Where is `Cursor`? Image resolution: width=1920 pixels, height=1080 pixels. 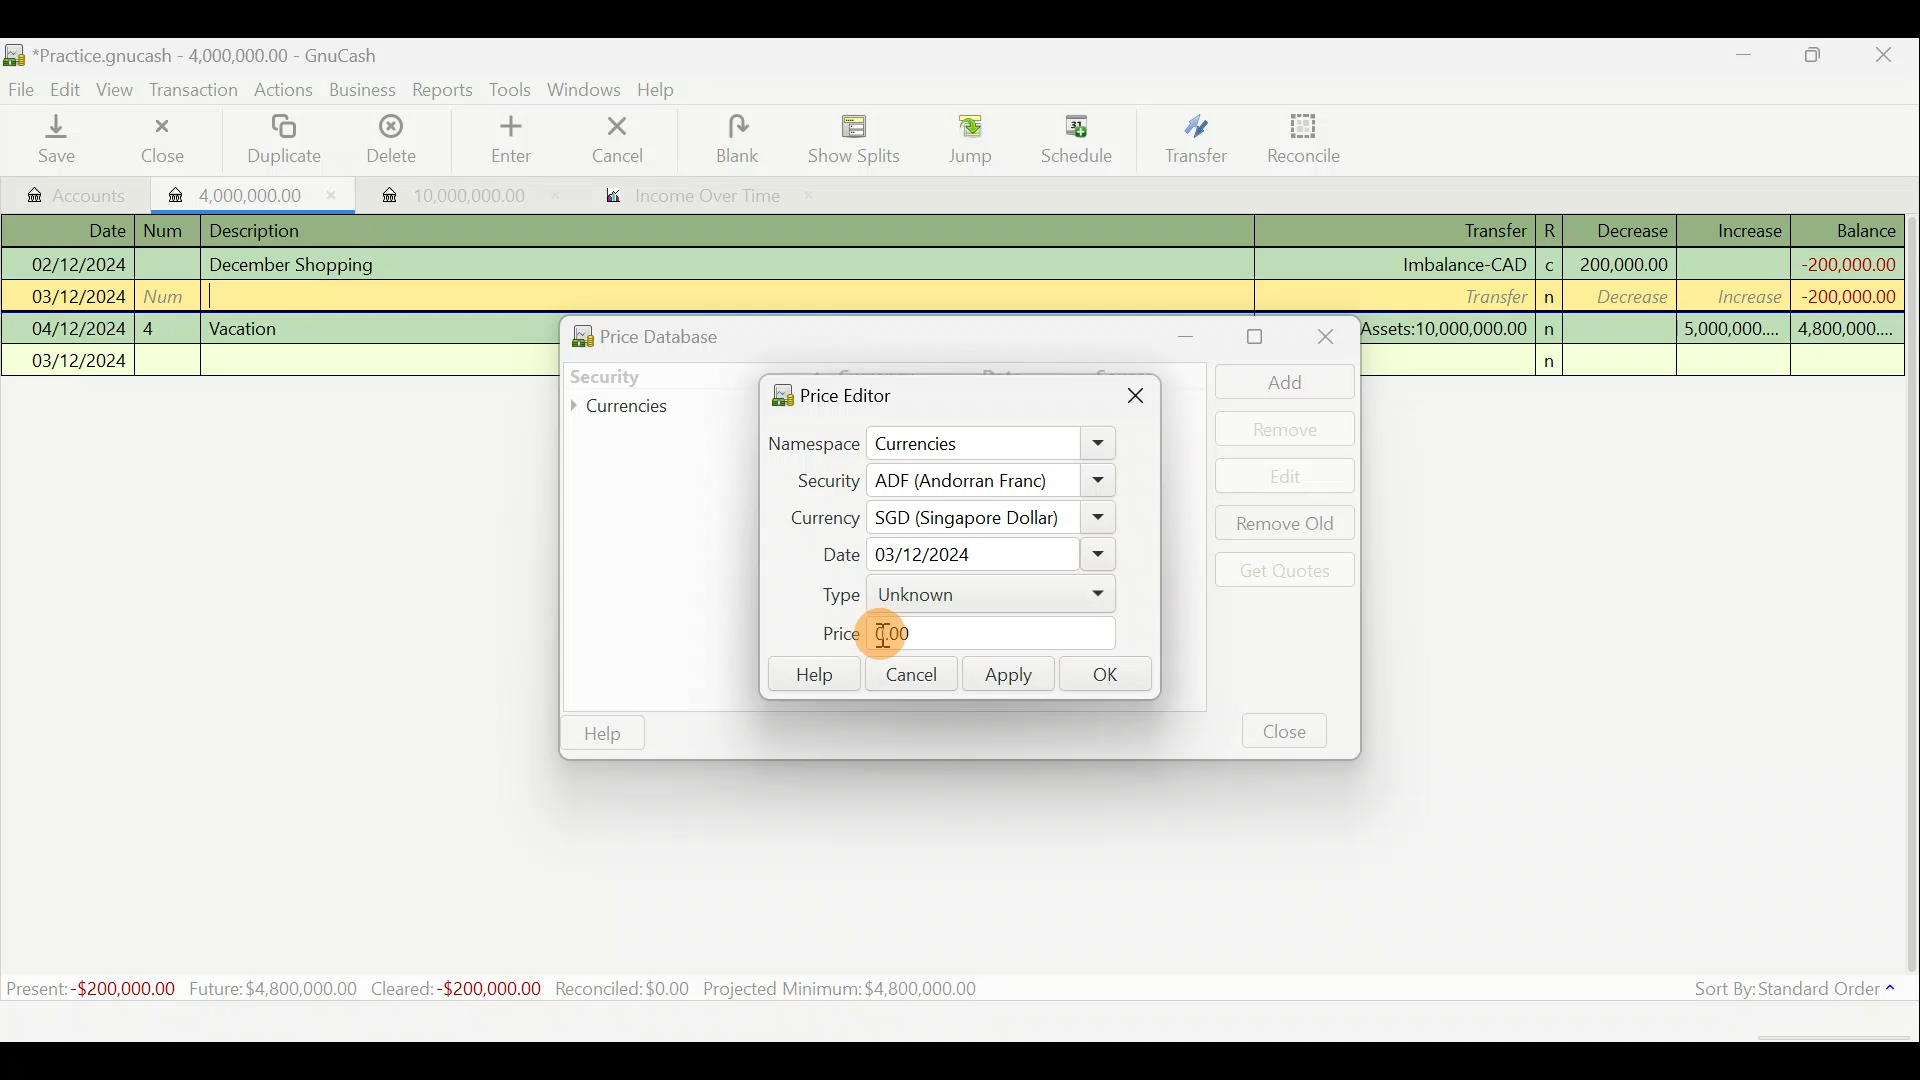
Cursor is located at coordinates (885, 635).